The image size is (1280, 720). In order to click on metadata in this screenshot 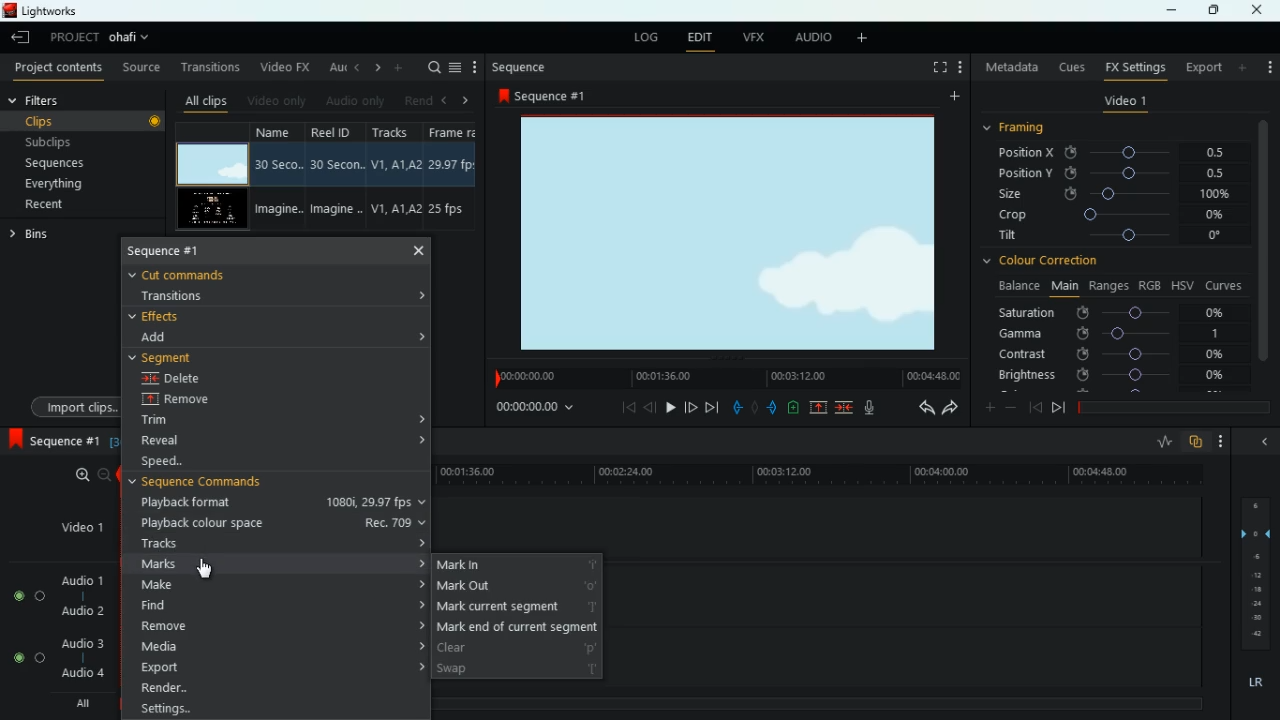, I will do `click(1008, 65)`.